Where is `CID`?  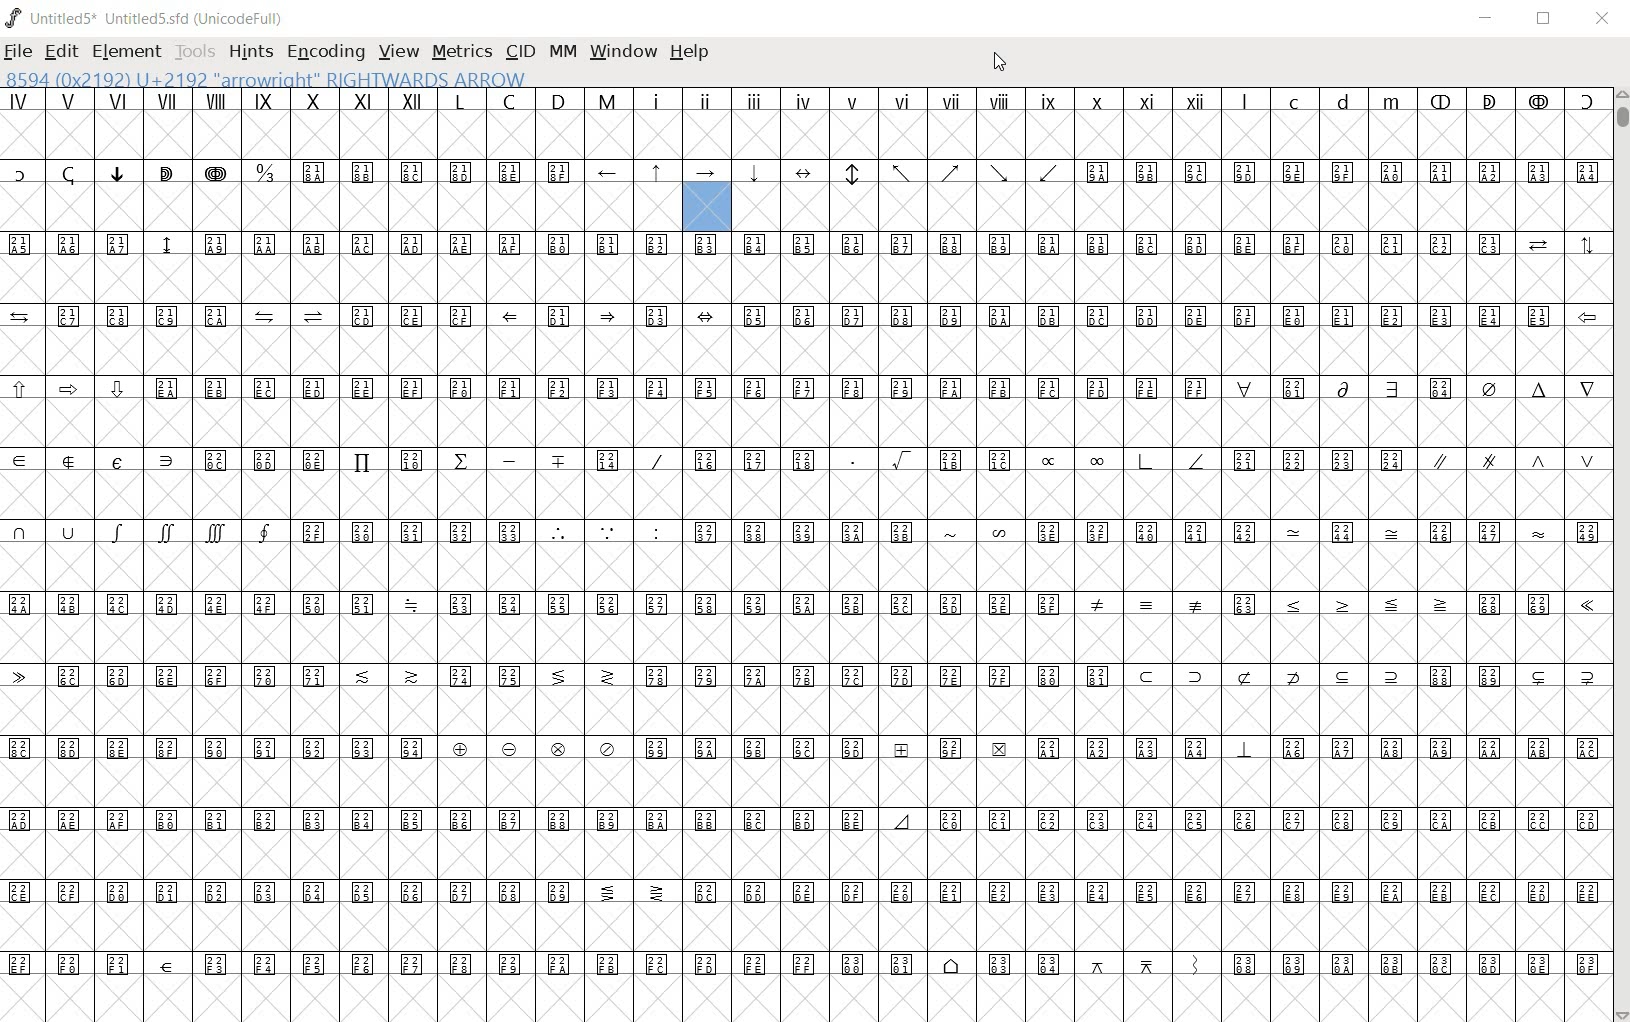 CID is located at coordinates (520, 52).